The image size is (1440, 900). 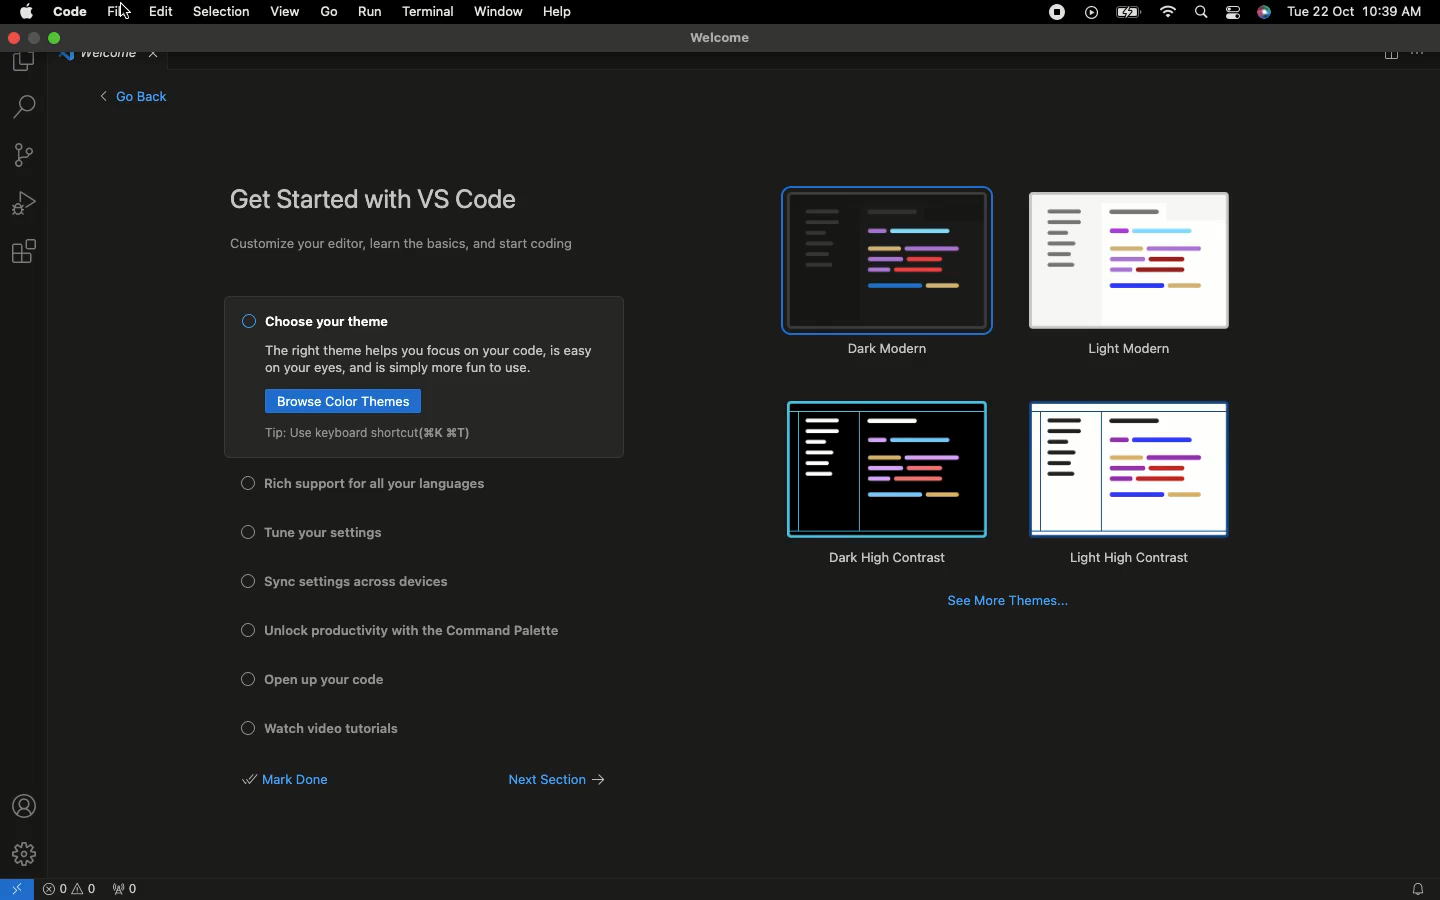 What do you see at coordinates (1415, 889) in the screenshot?
I see `Notifications` at bounding box center [1415, 889].